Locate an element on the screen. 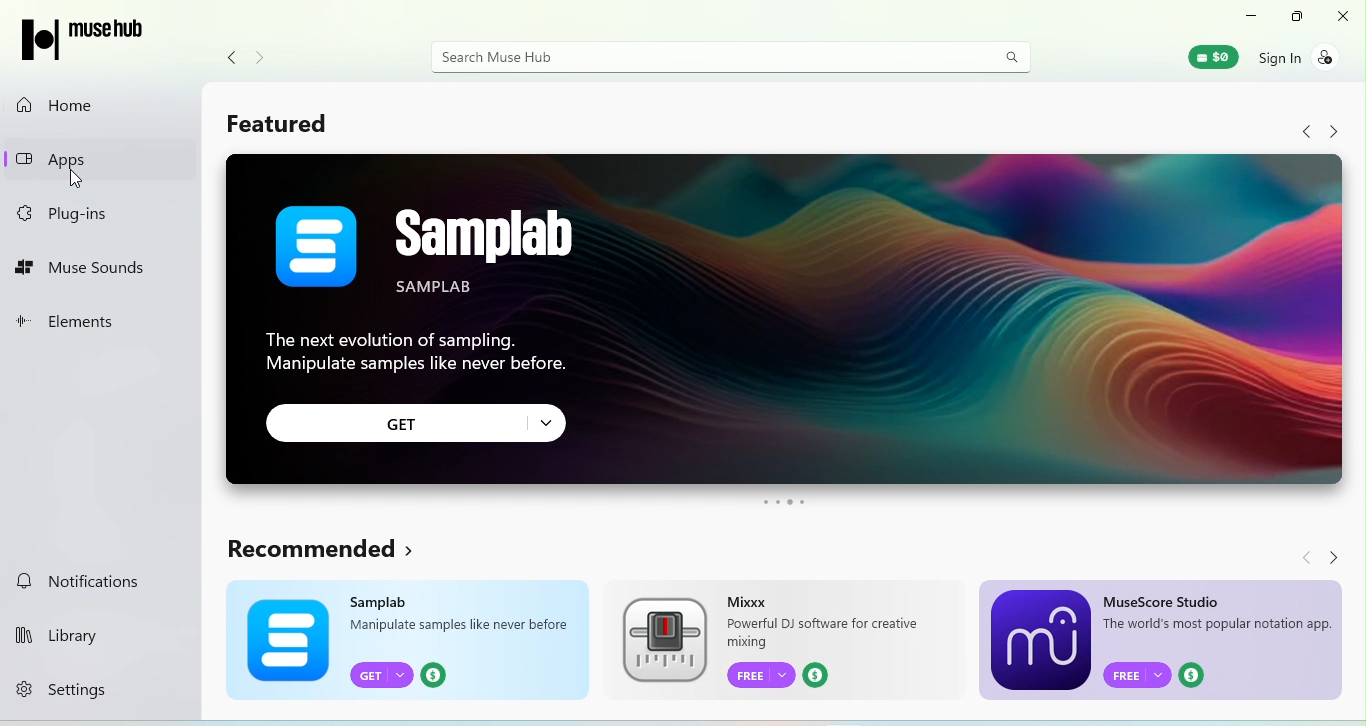 Image resolution: width=1366 pixels, height=726 pixels. Apps tab is located at coordinates (66, 155).